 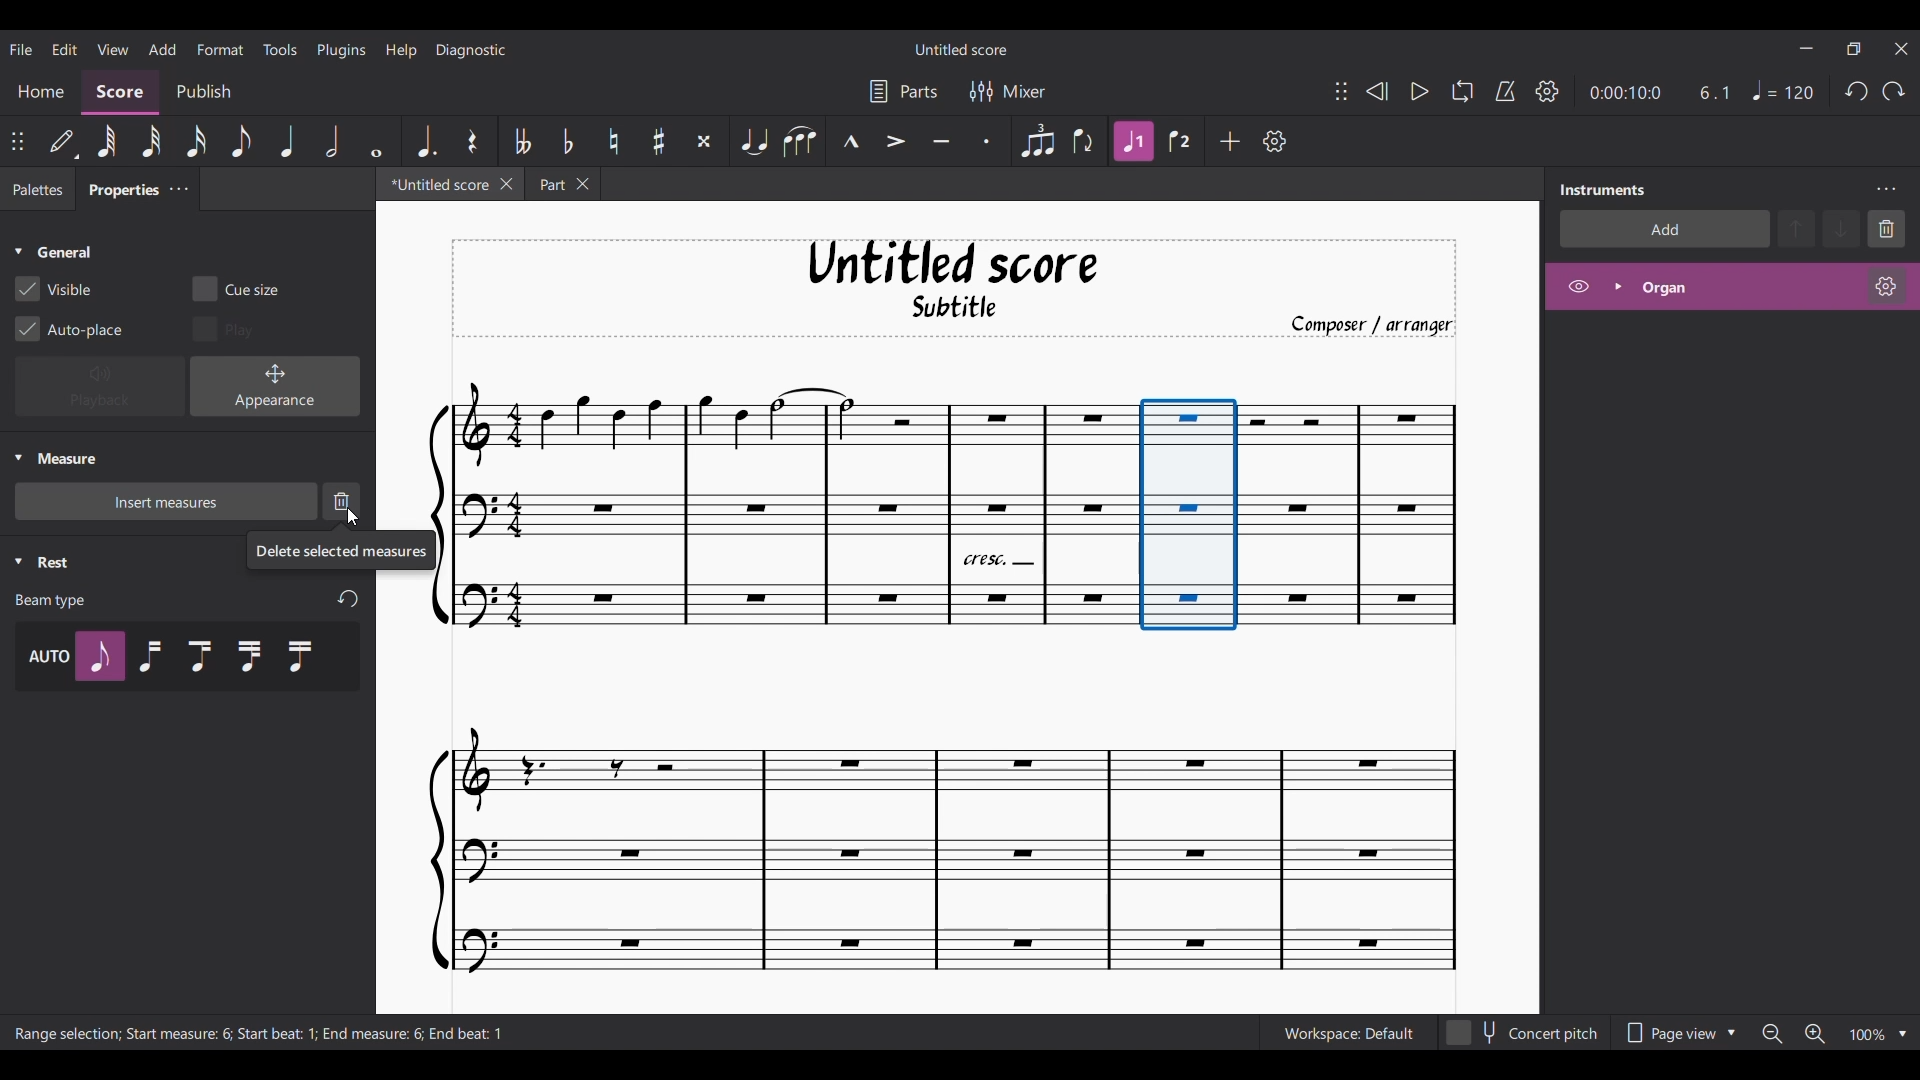 What do you see at coordinates (1841, 228) in the screenshot?
I see `Move selection down` at bounding box center [1841, 228].